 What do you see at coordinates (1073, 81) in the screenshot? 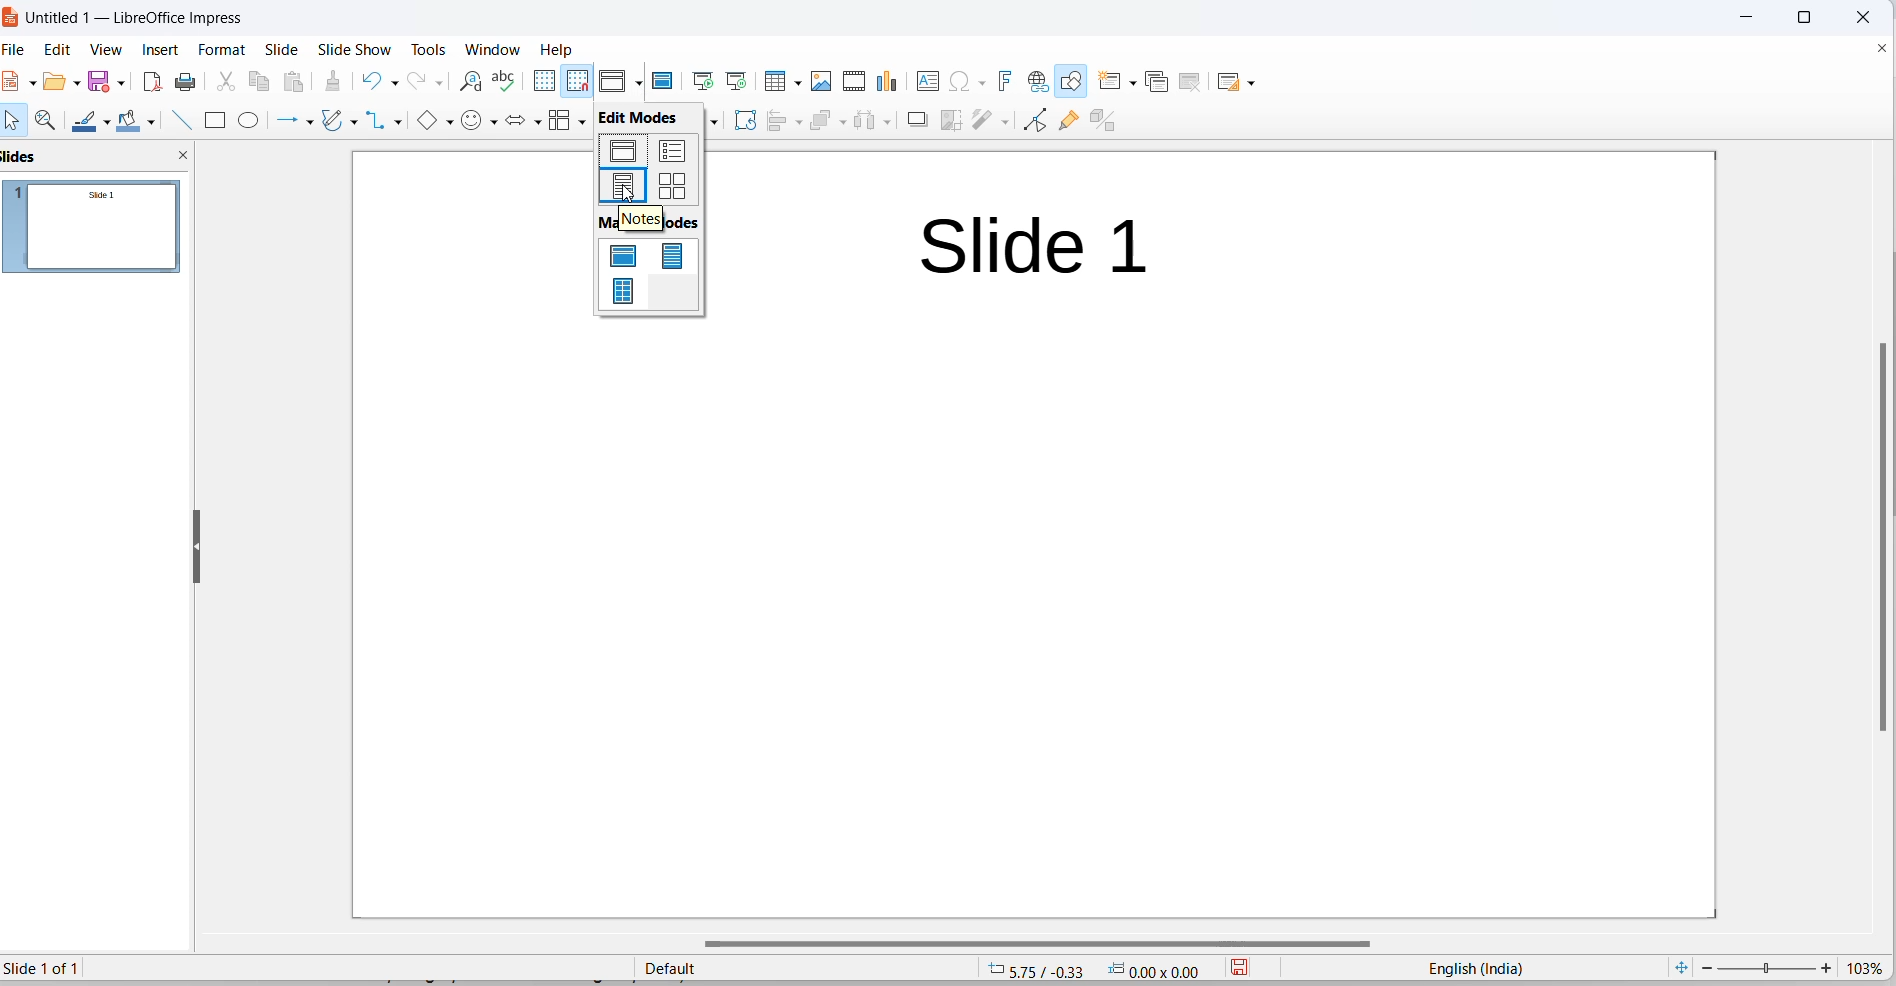
I see `draw shapes tools` at bounding box center [1073, 81].